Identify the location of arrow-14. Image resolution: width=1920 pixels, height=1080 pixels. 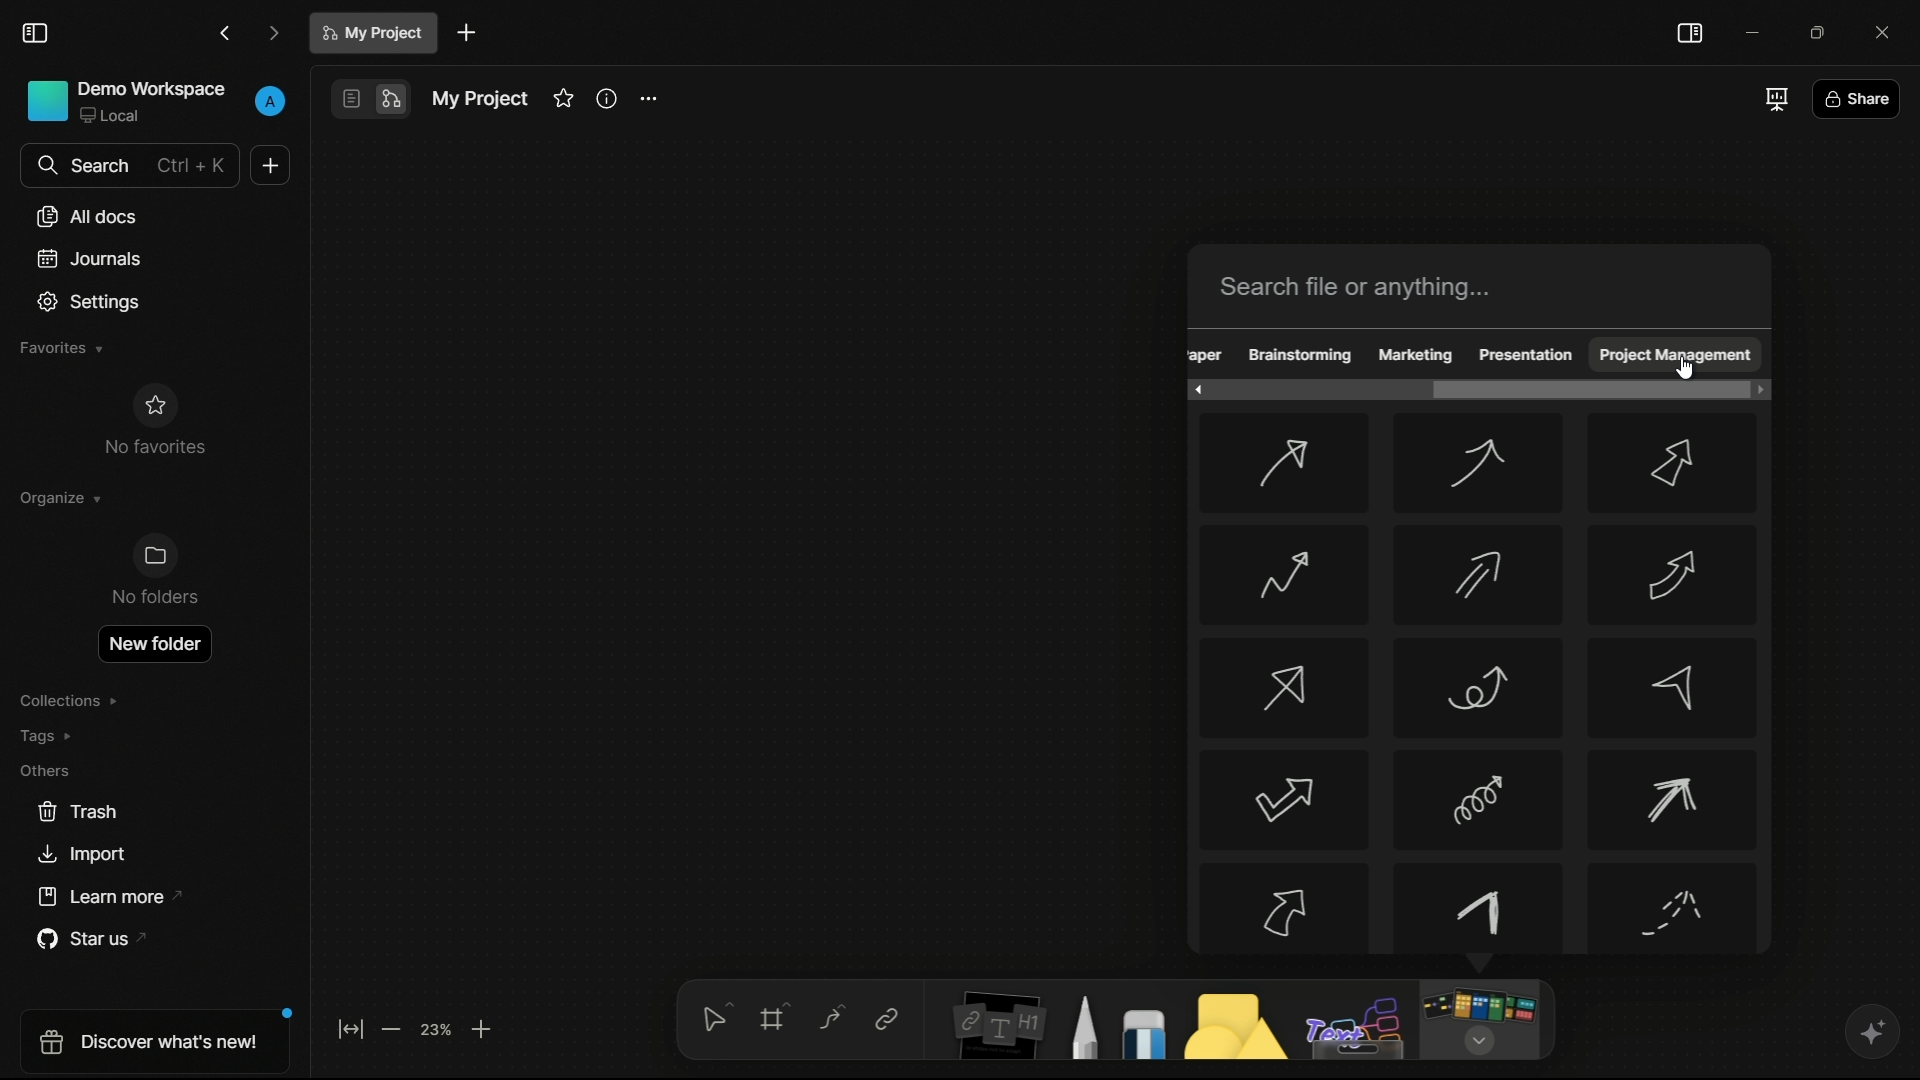
(1480, 909).